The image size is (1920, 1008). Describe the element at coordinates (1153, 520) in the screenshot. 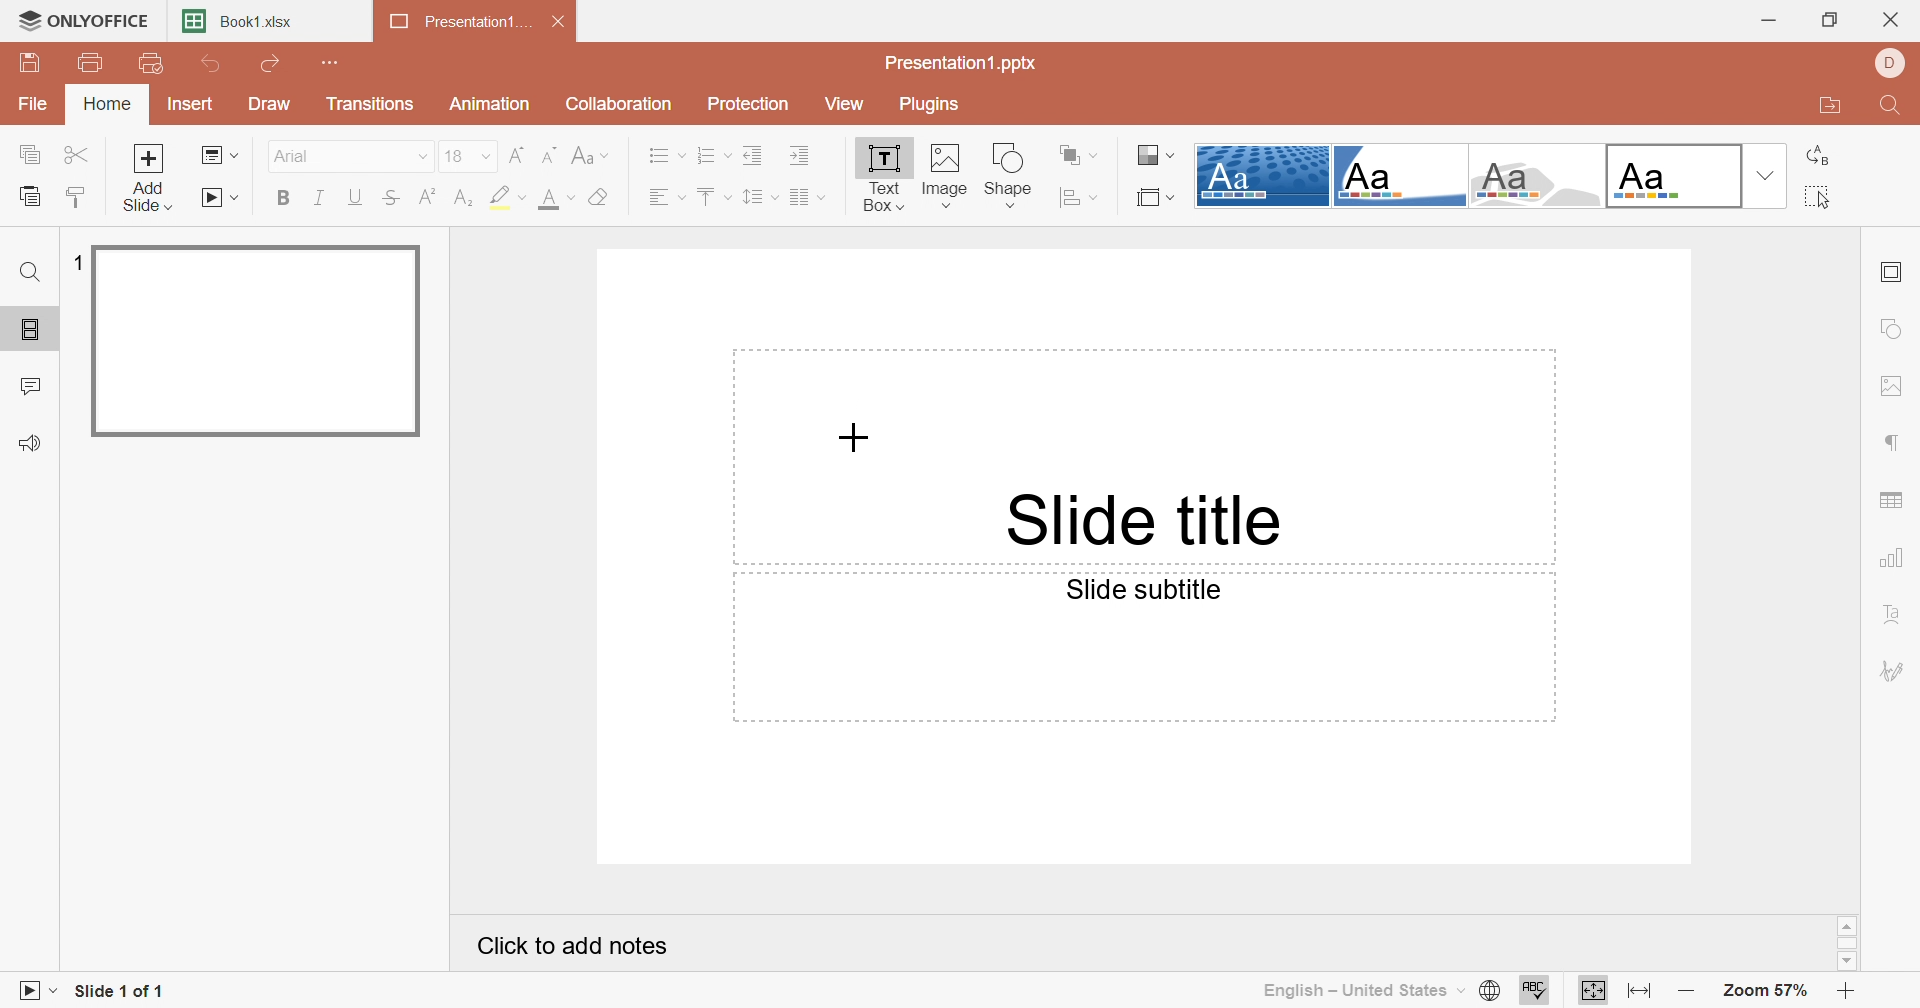

I see `Slide title` at that location.